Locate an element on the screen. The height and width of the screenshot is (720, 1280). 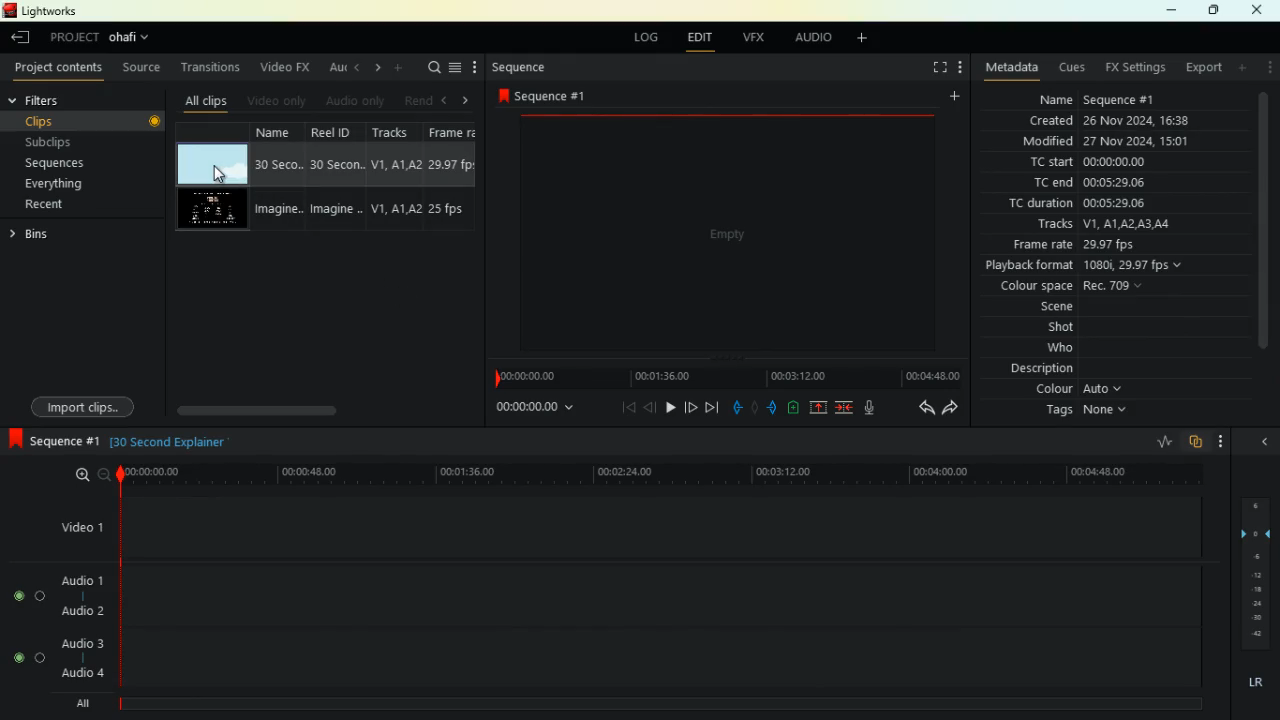
lightworks is located at coordinates (40, 12).